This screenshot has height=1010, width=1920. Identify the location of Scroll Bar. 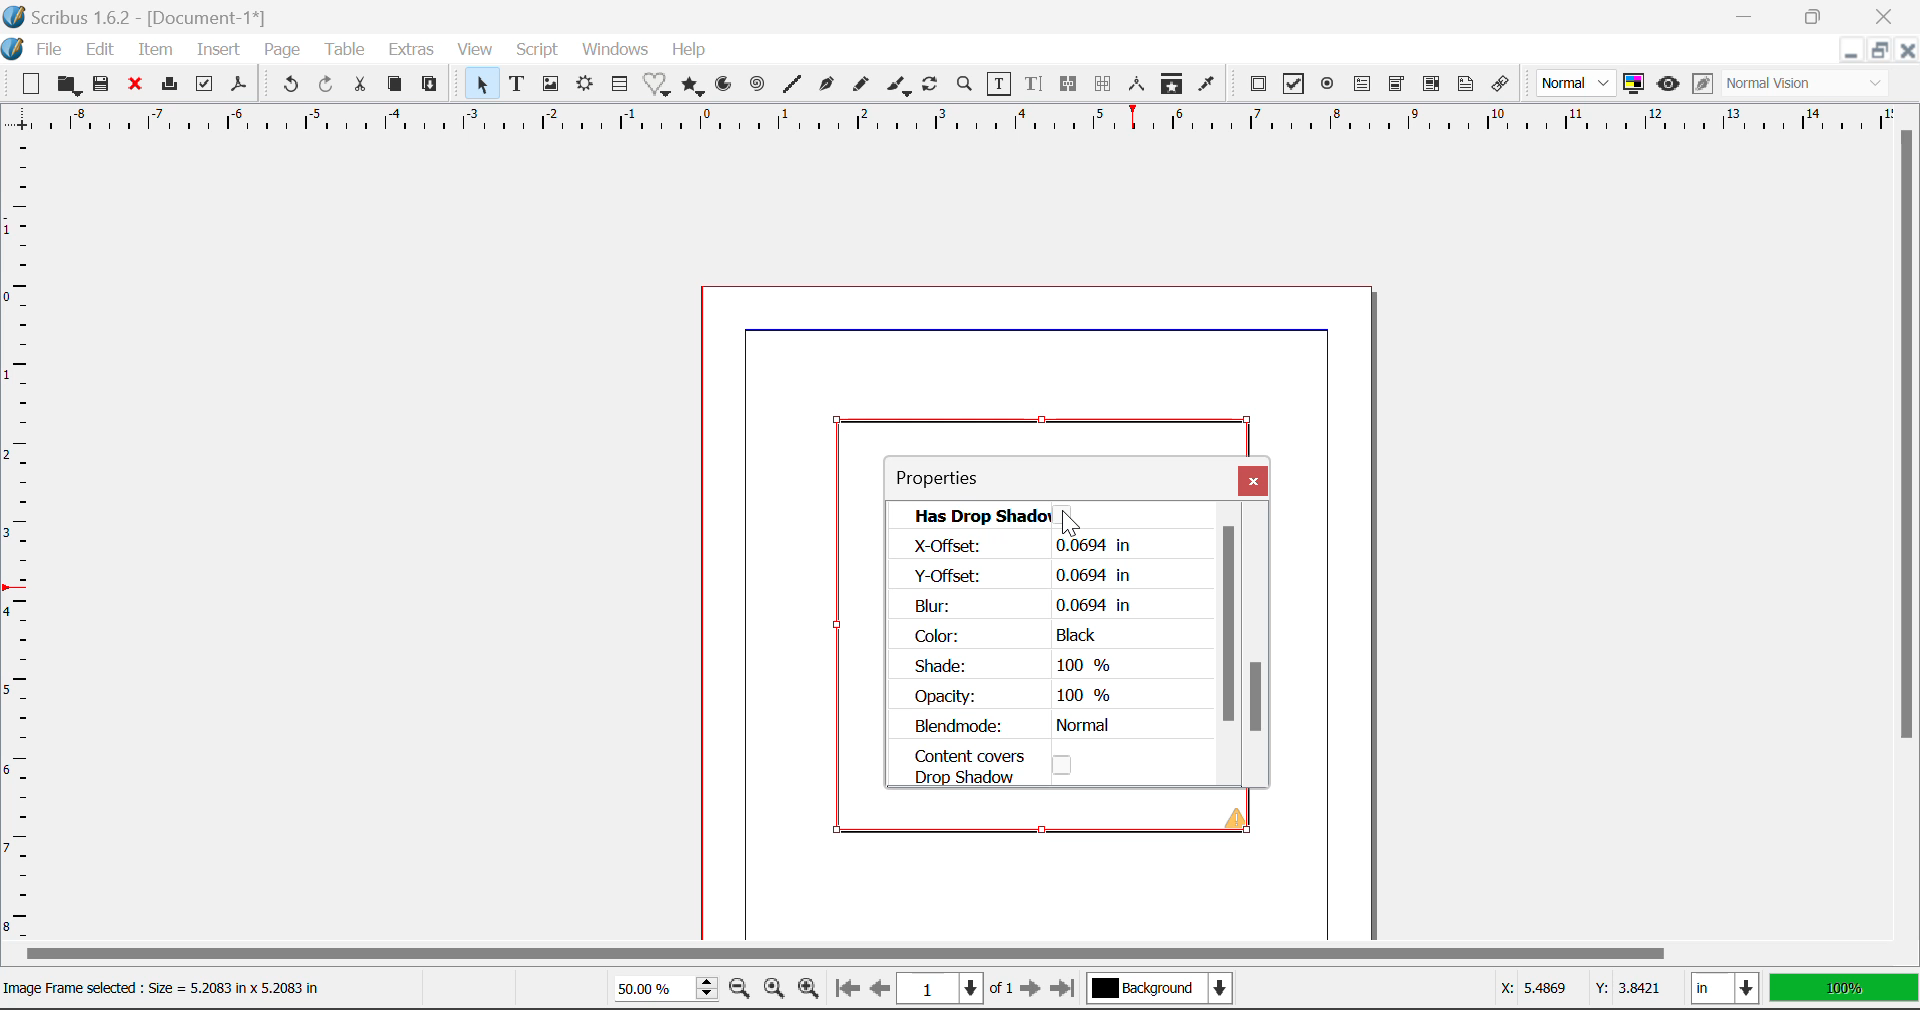
(1234, 654).